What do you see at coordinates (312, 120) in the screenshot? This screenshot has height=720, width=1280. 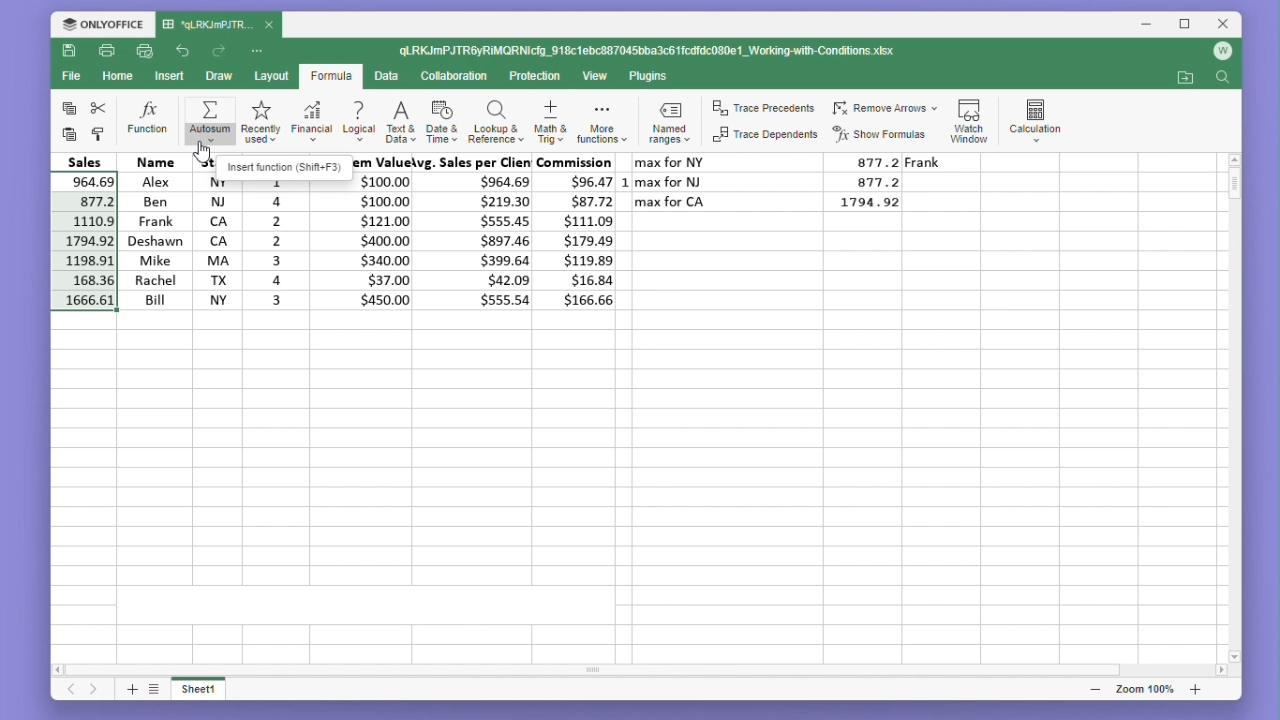 I see `Financial` at bounding box center [312, 120].